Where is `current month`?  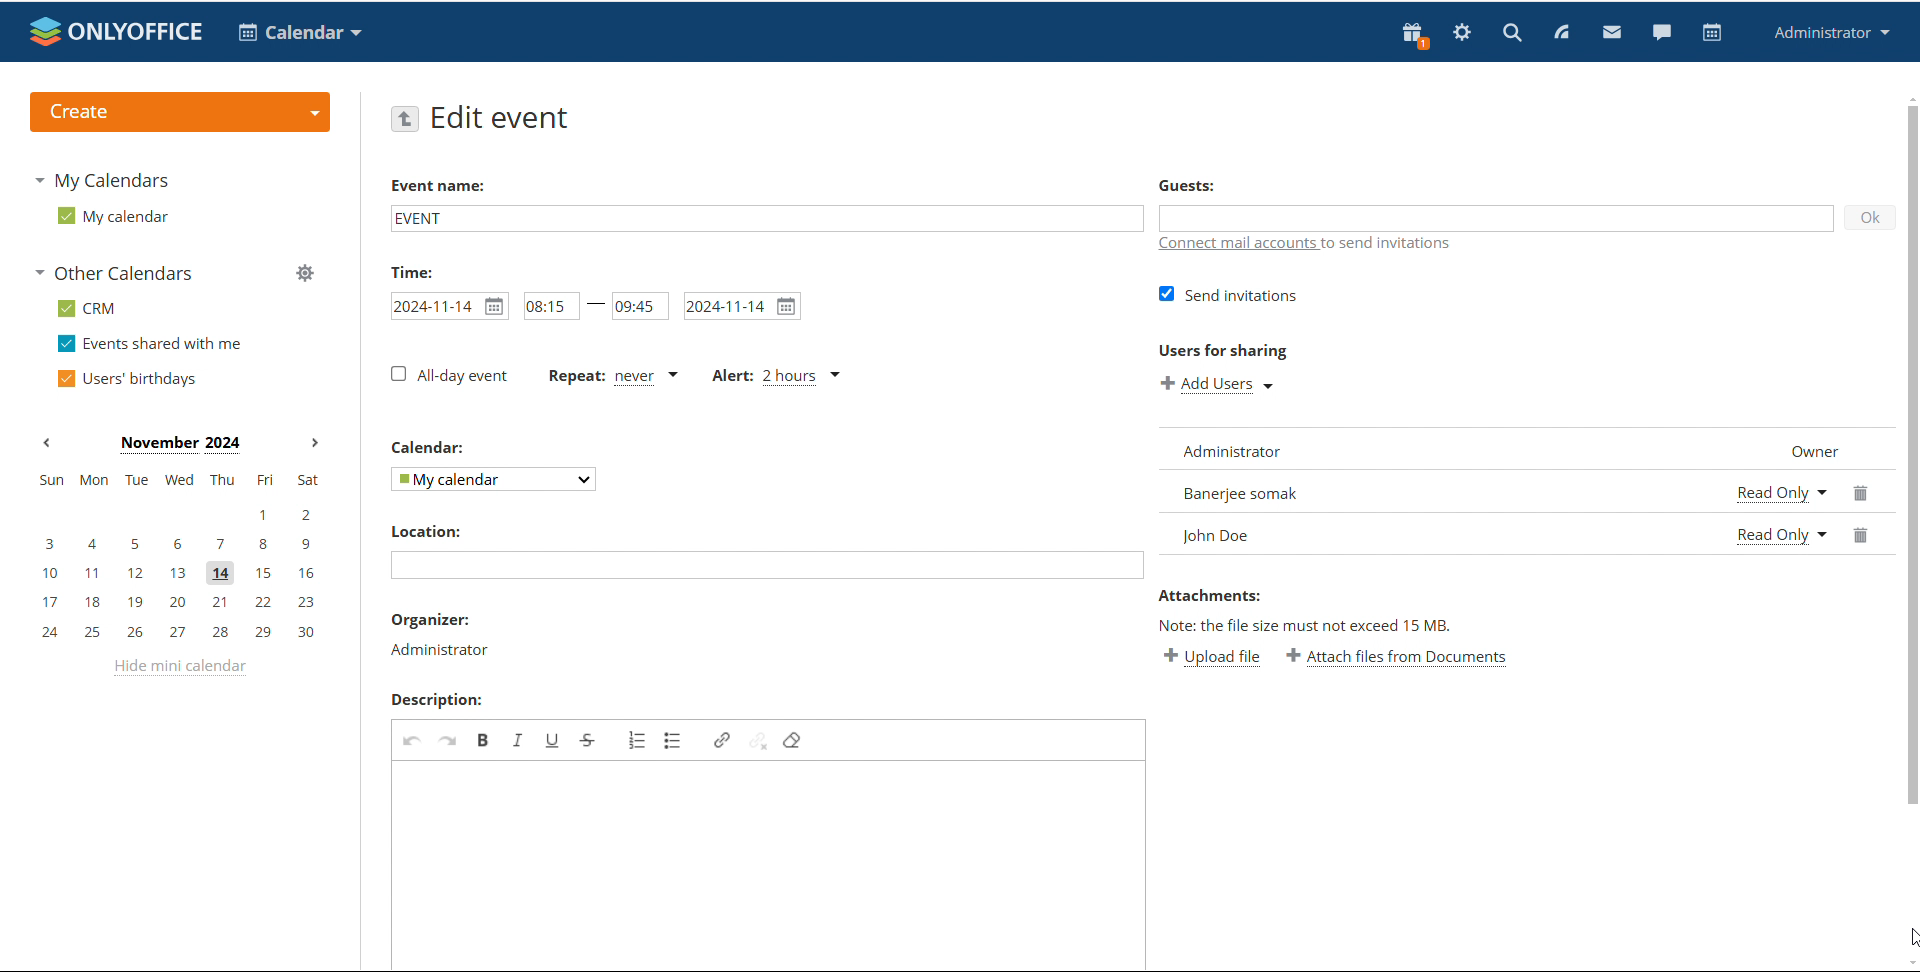 current month is located at coordinates (178, 445).